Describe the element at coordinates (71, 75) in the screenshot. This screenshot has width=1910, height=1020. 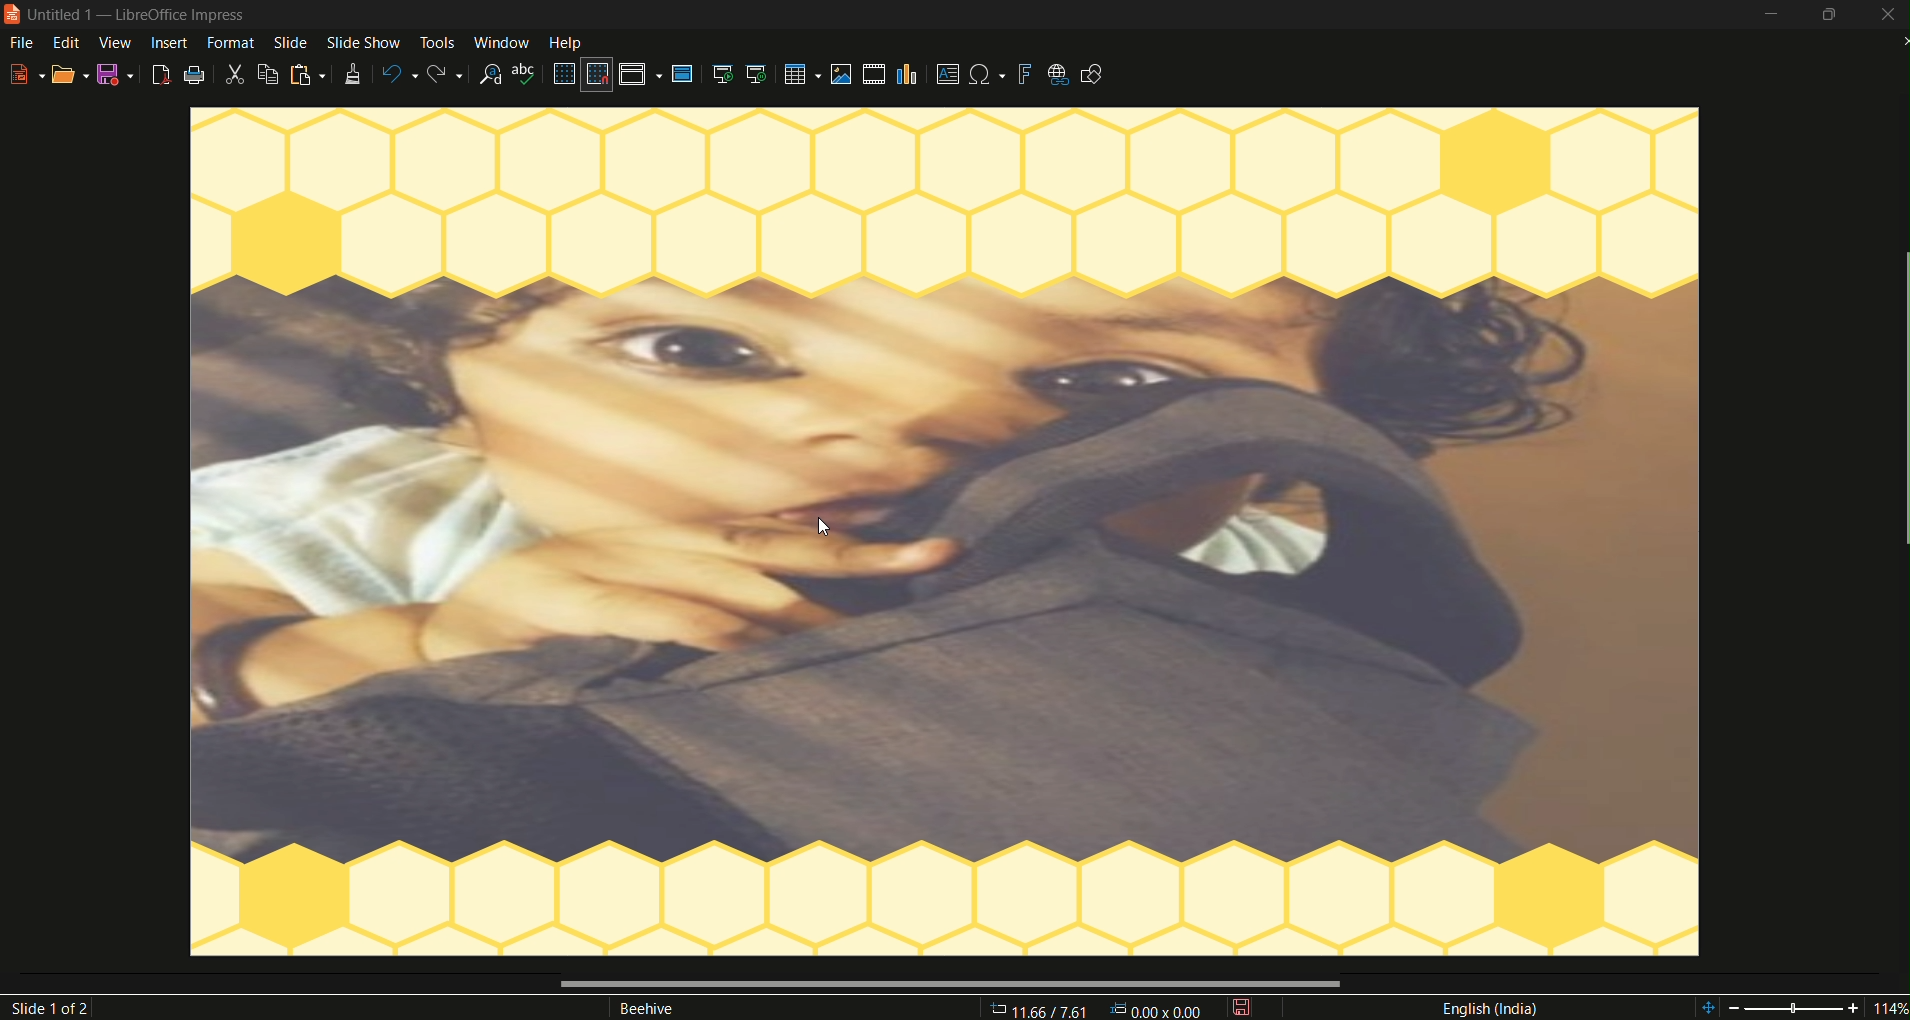
I see `open` at that location.